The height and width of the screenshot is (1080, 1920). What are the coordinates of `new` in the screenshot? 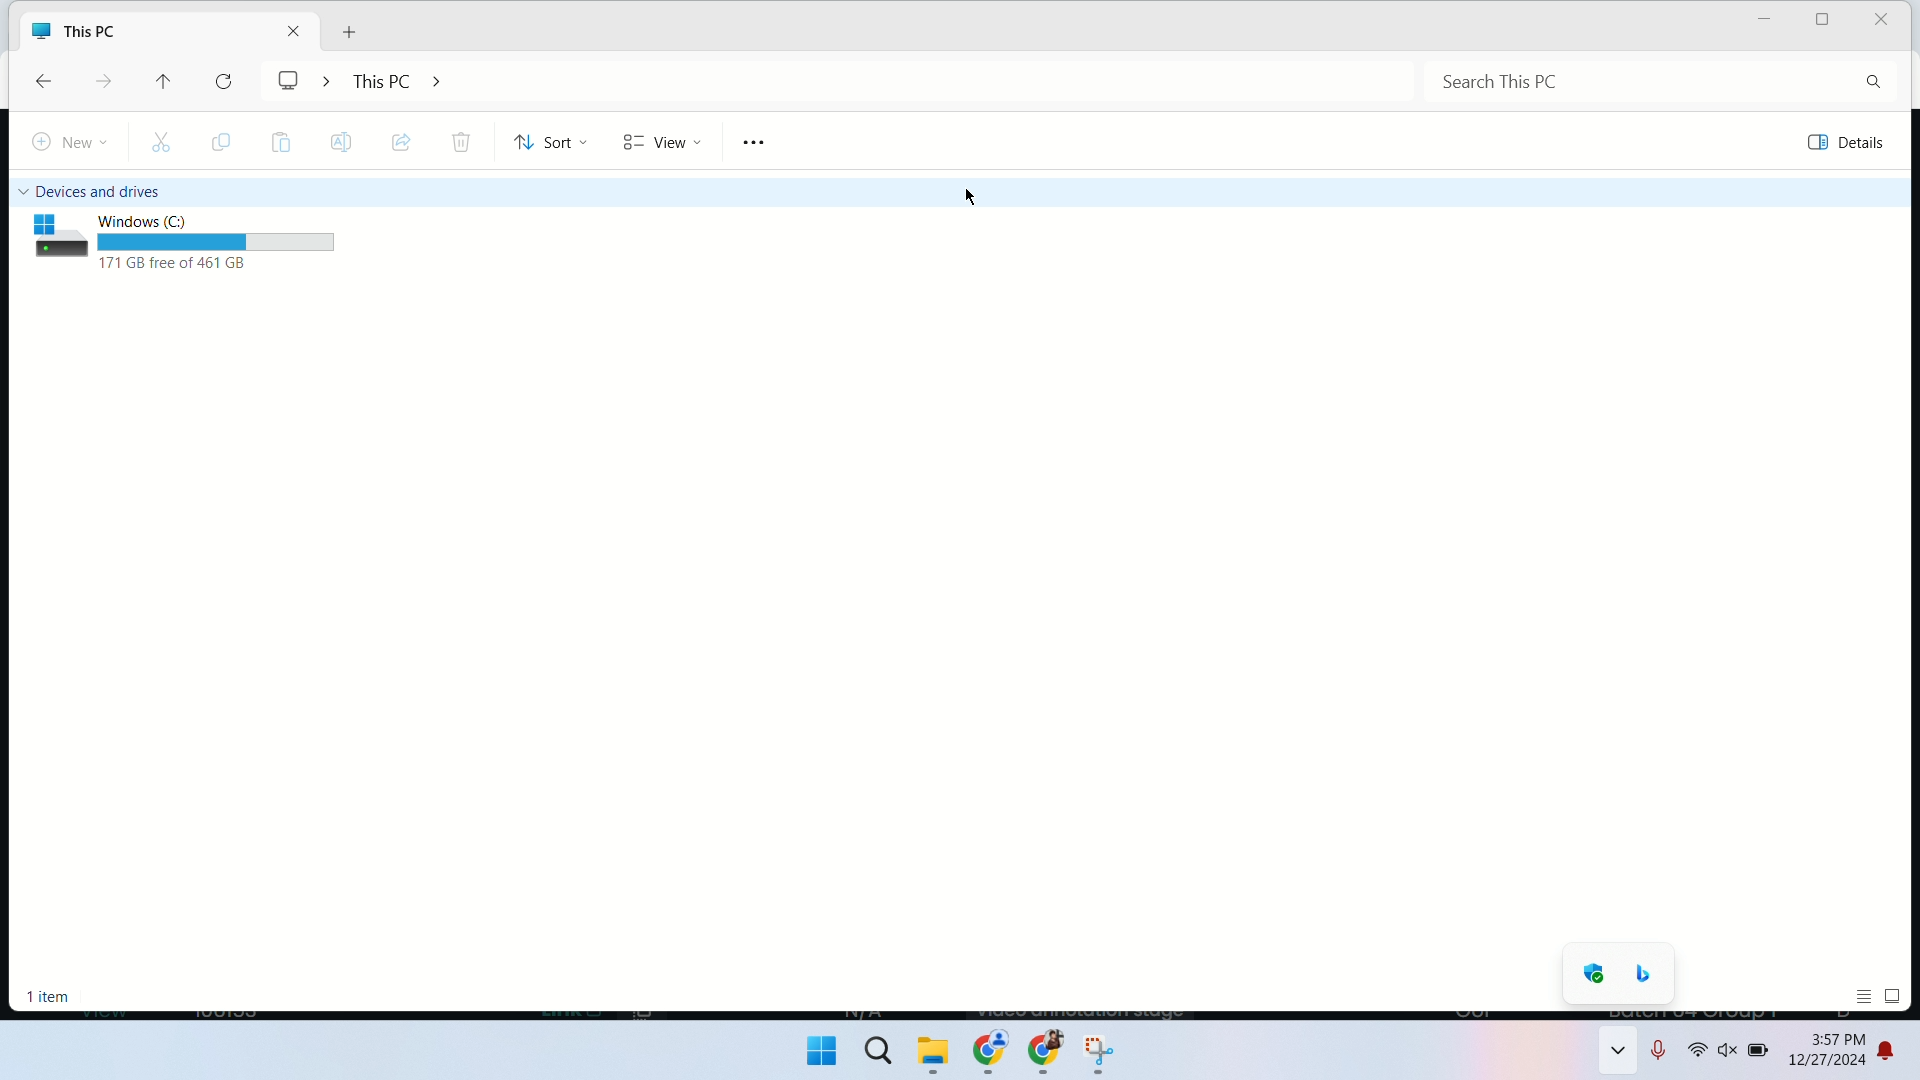 It's located at (64, 140).